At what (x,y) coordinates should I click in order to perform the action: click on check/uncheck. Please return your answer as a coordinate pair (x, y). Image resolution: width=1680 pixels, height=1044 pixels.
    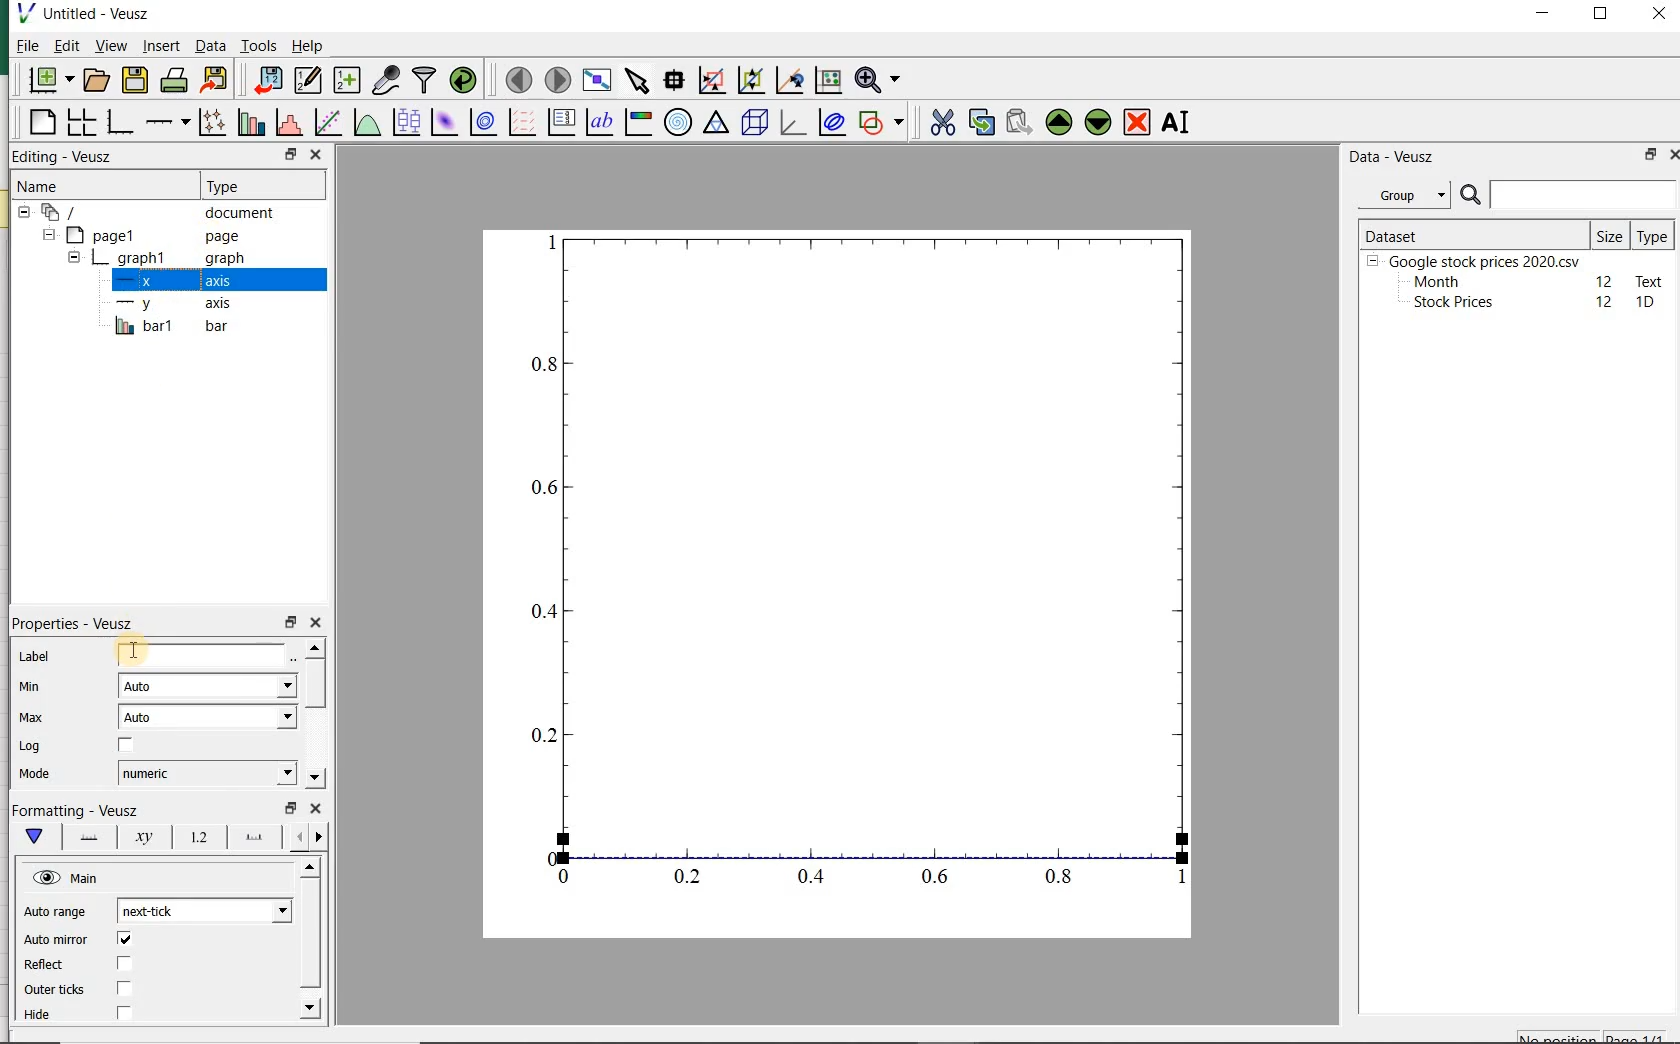
    Looking at the image, I should click on (124, 941).